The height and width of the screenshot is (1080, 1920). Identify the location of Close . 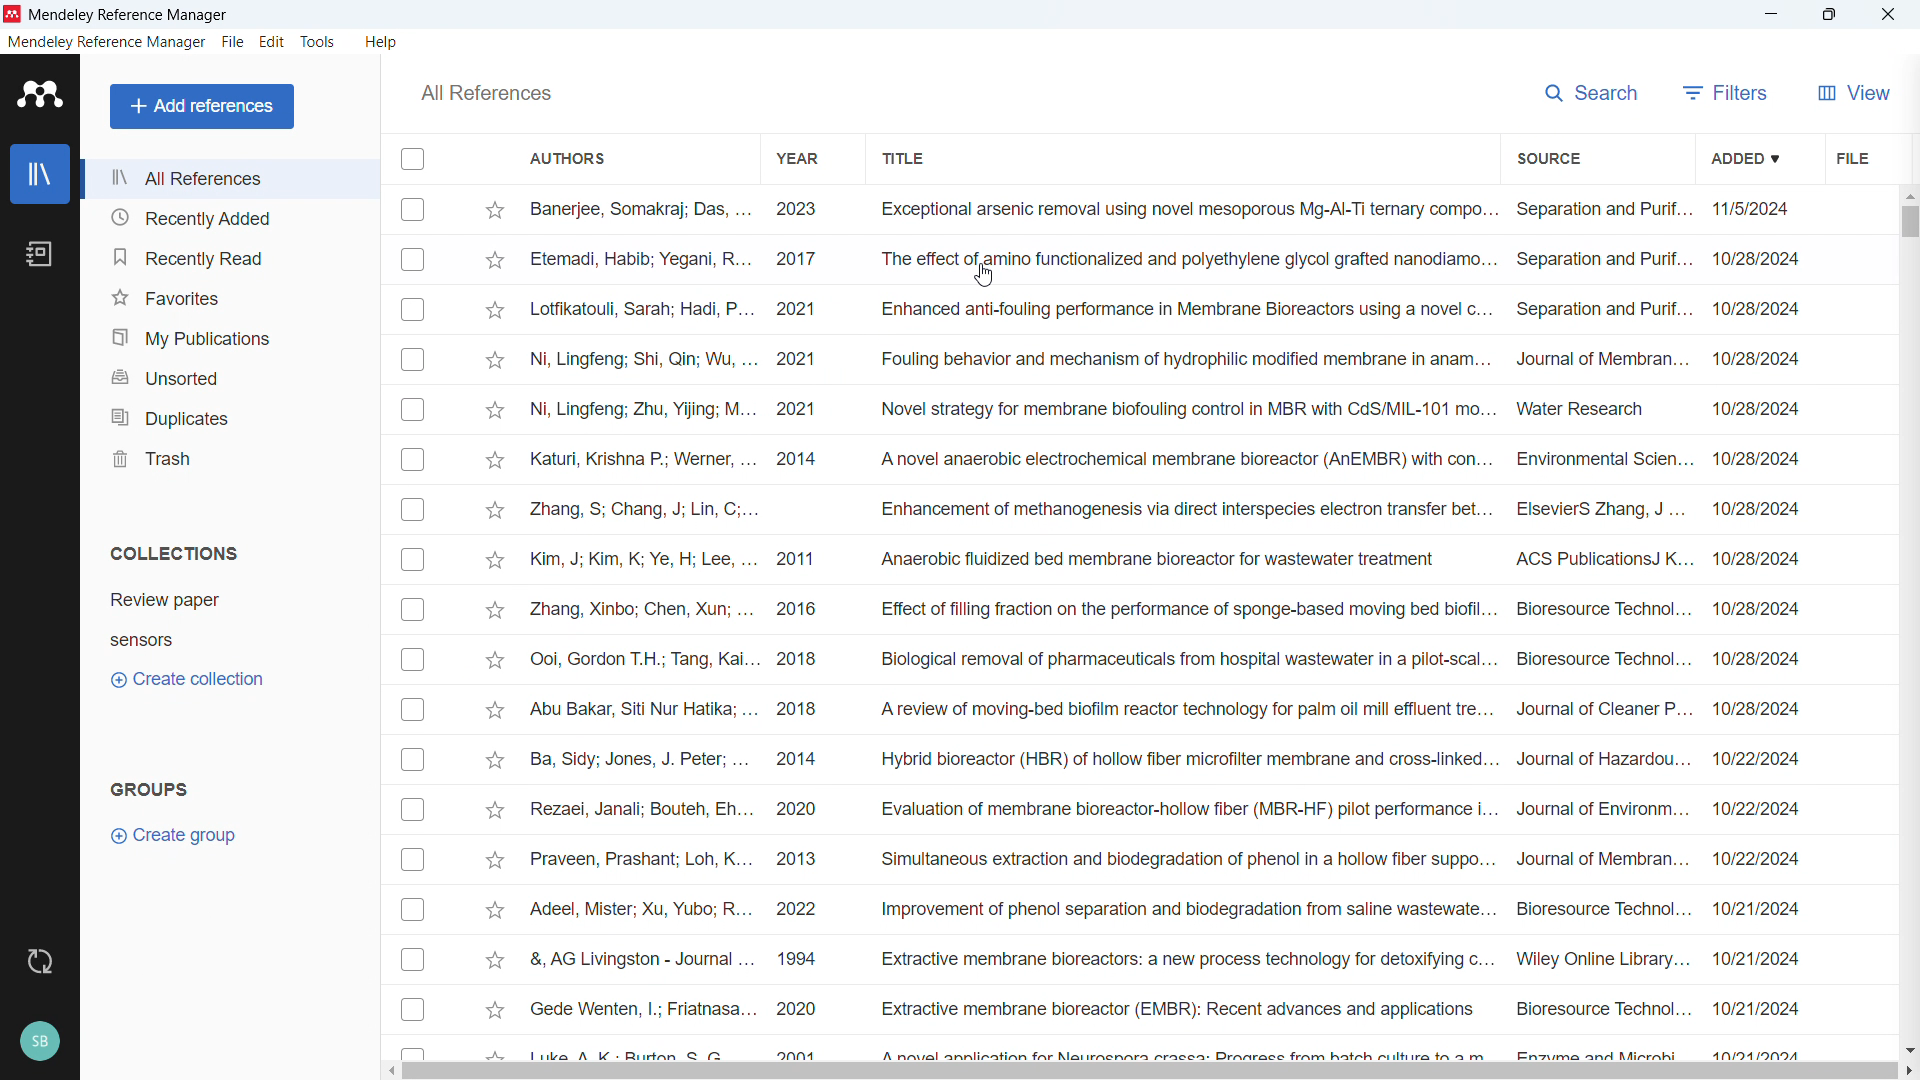
(1887, 15).